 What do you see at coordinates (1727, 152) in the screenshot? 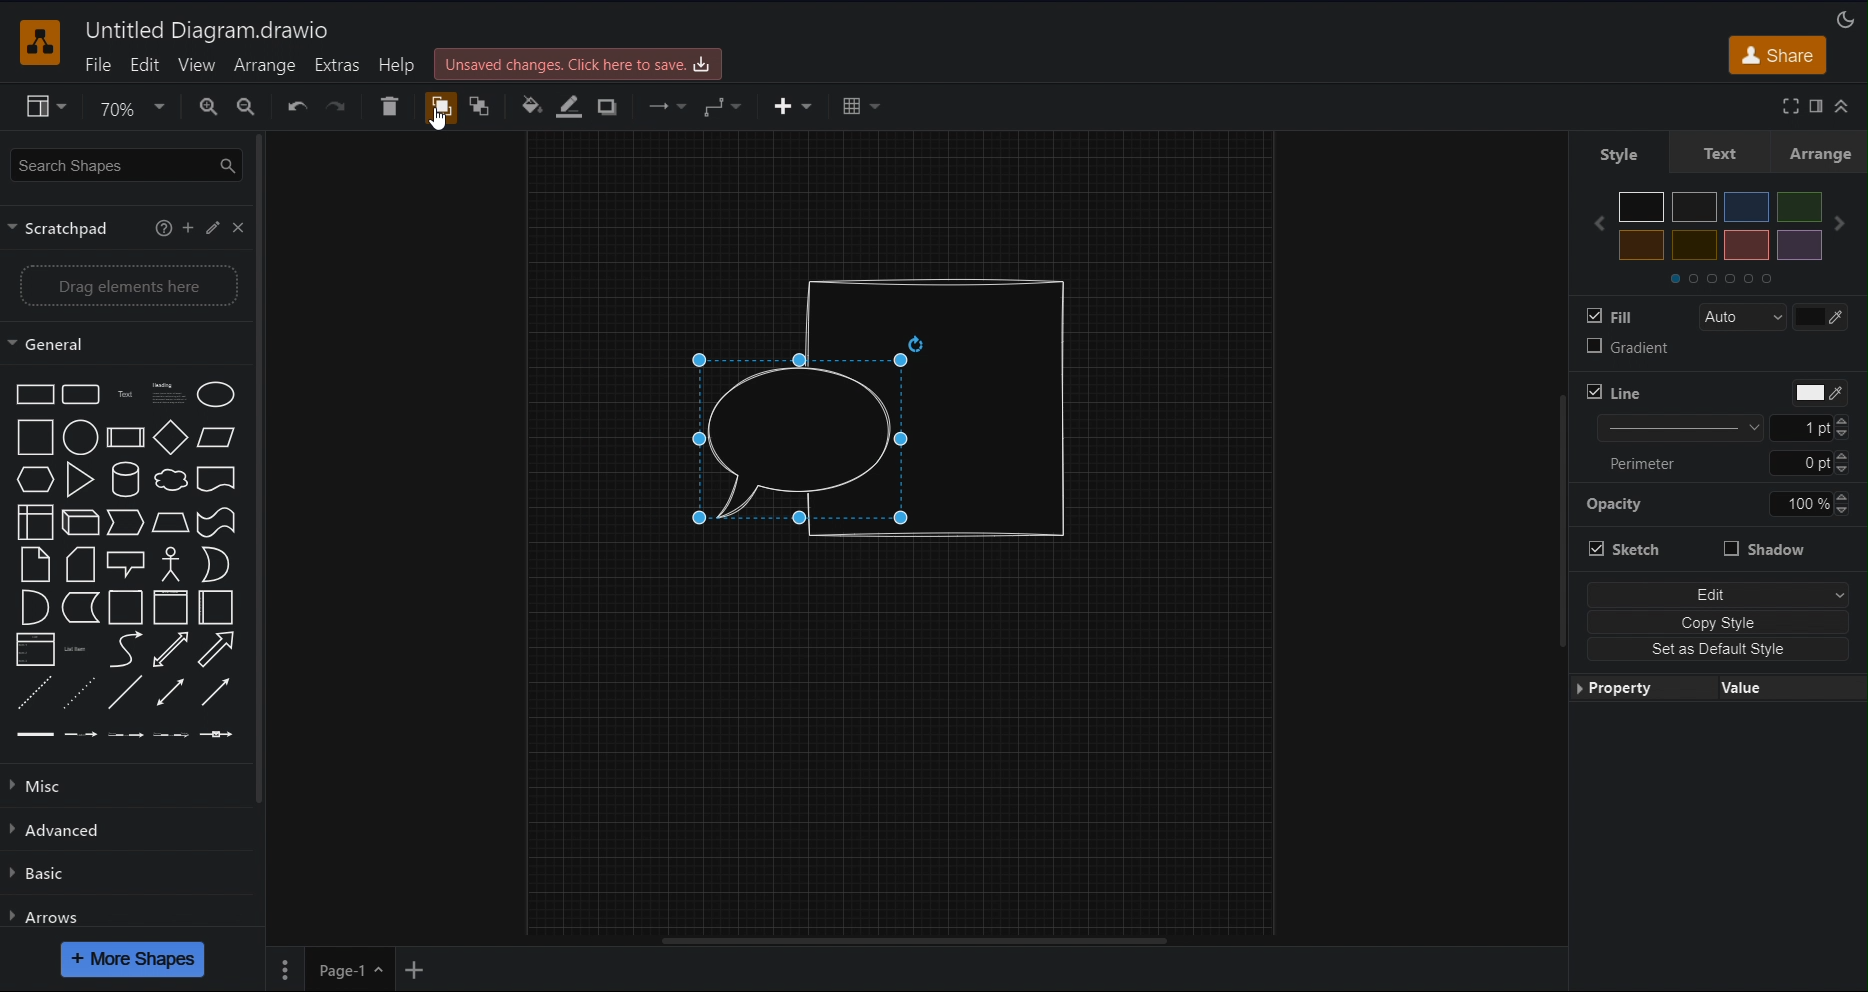
I see `Text` at bounding box center [1727, 152].